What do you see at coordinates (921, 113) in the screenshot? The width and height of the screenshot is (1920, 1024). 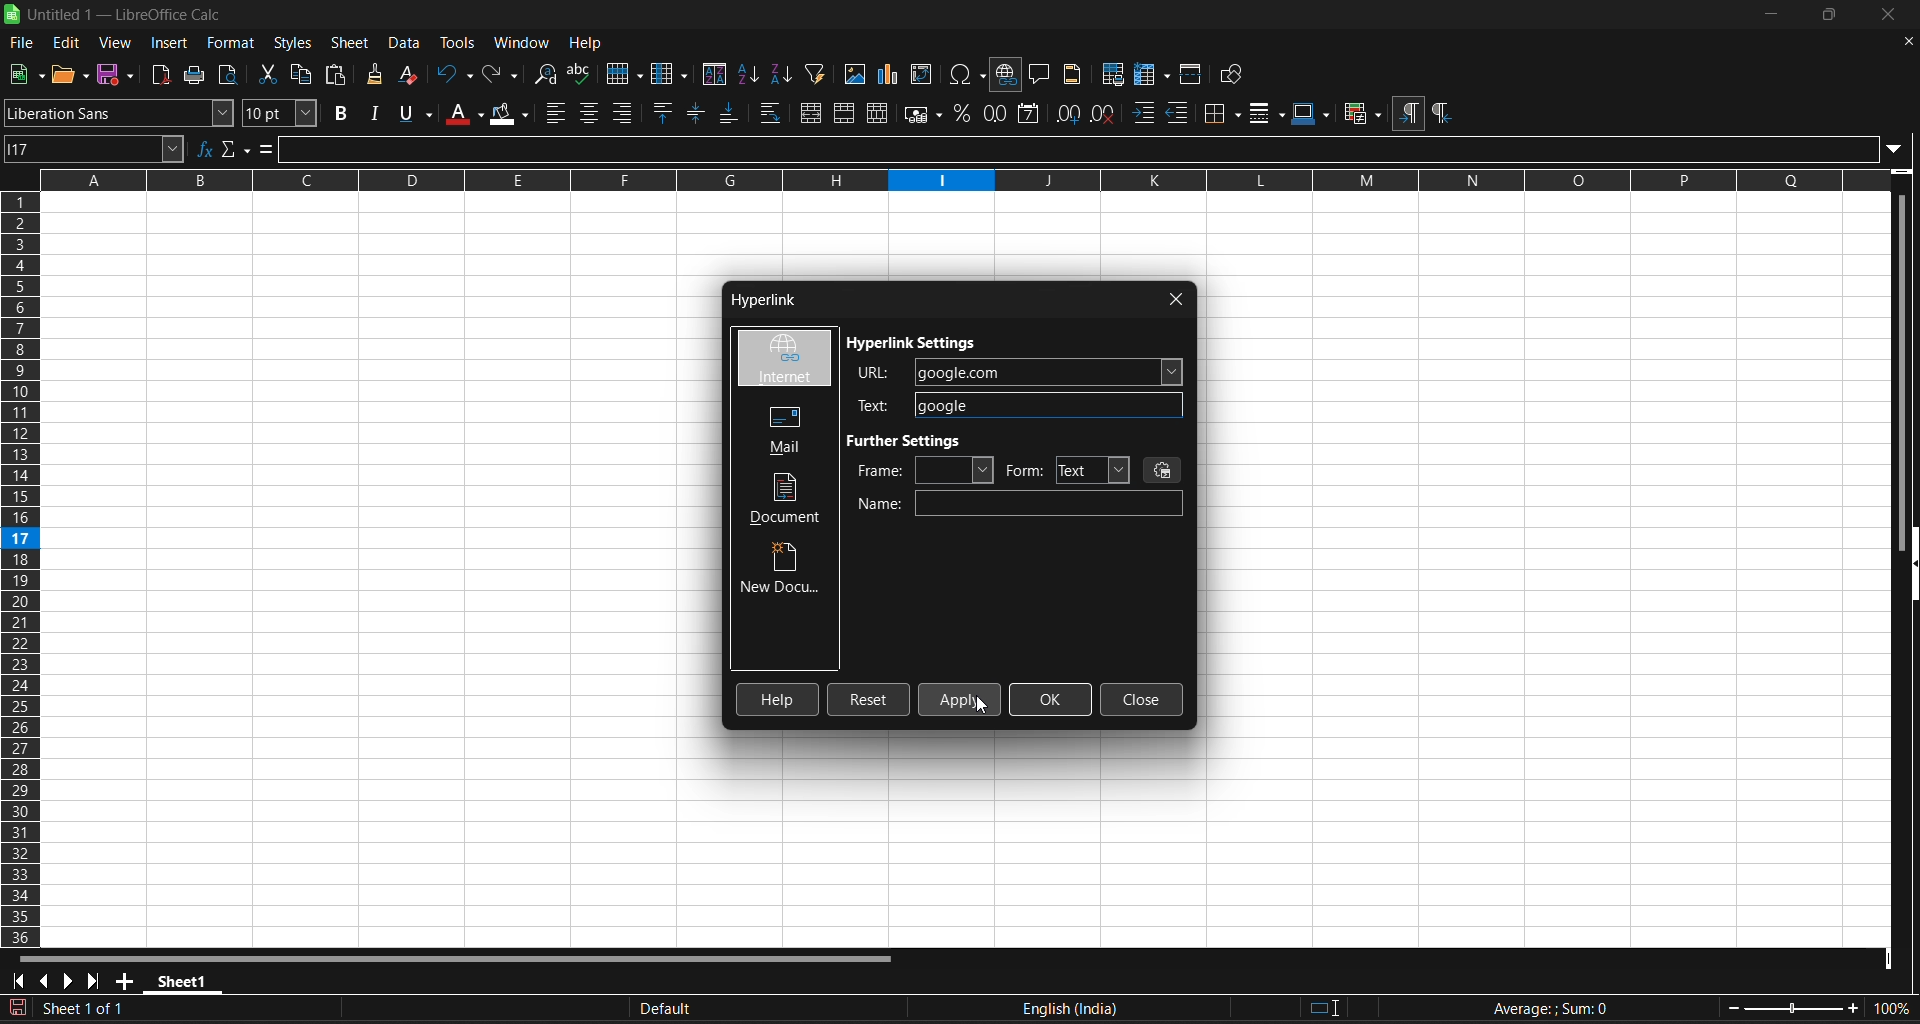 I see `format as currency` at bounding box center [921, 113].